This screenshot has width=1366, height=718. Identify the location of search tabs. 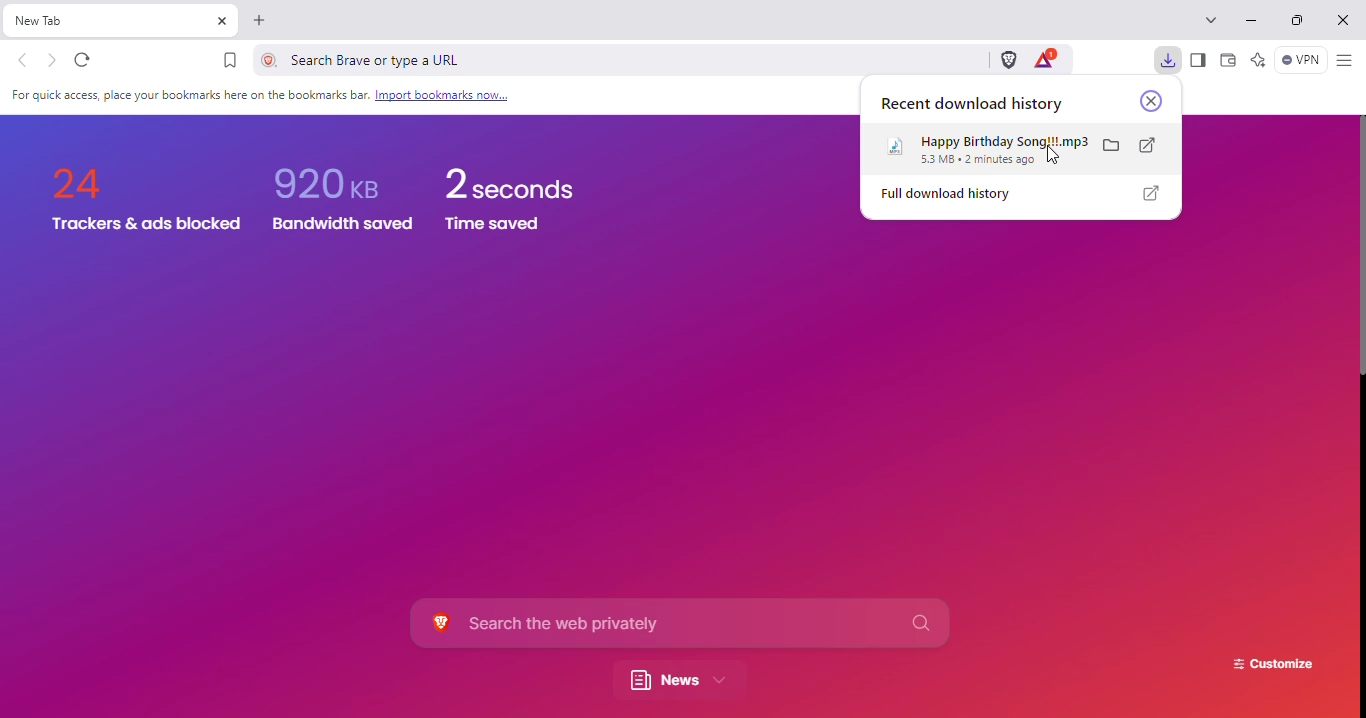
(1211, 19).